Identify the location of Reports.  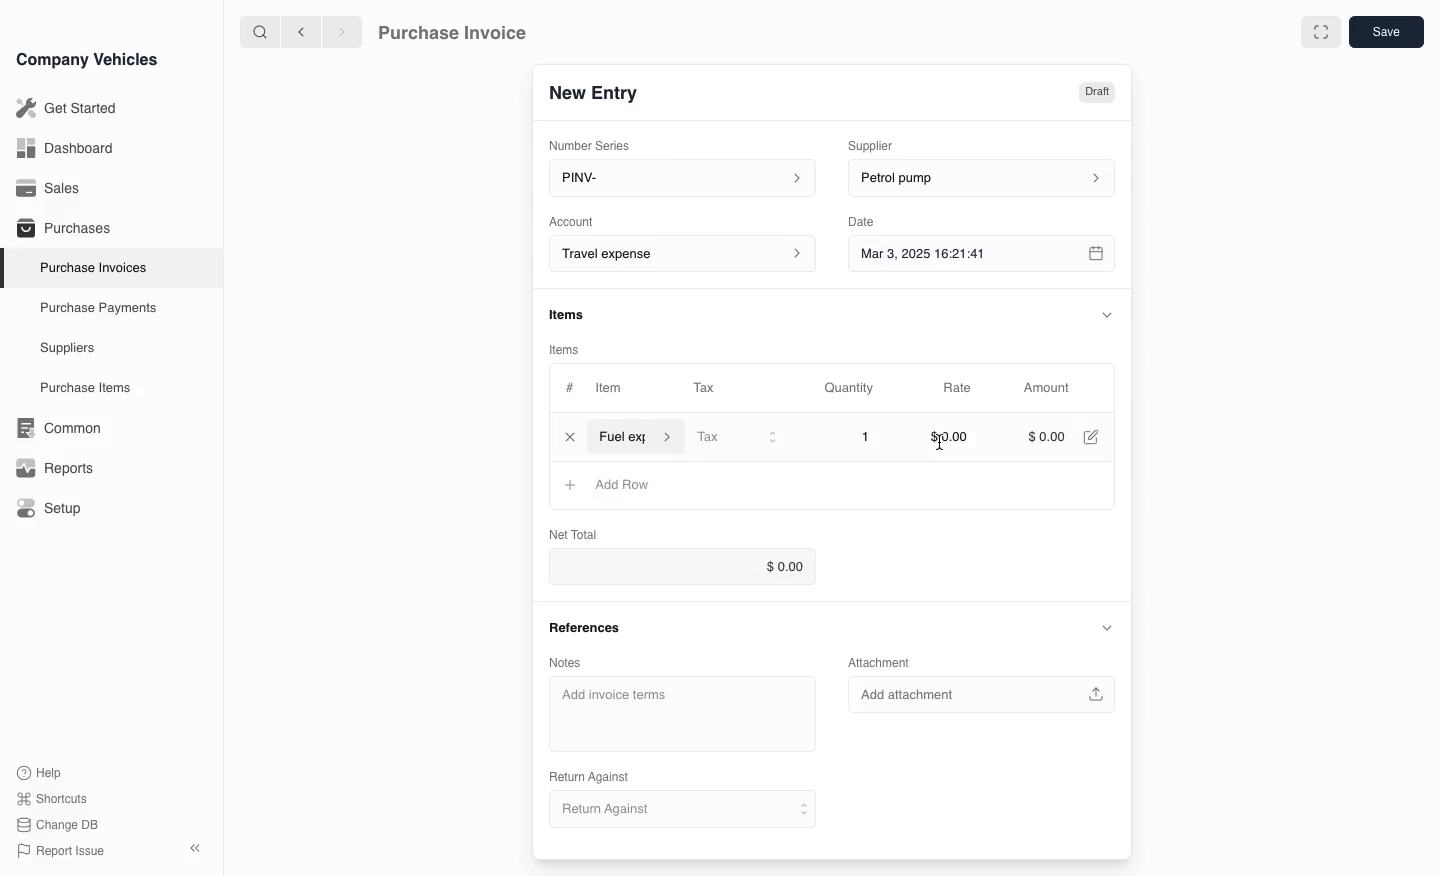
(55, 468).